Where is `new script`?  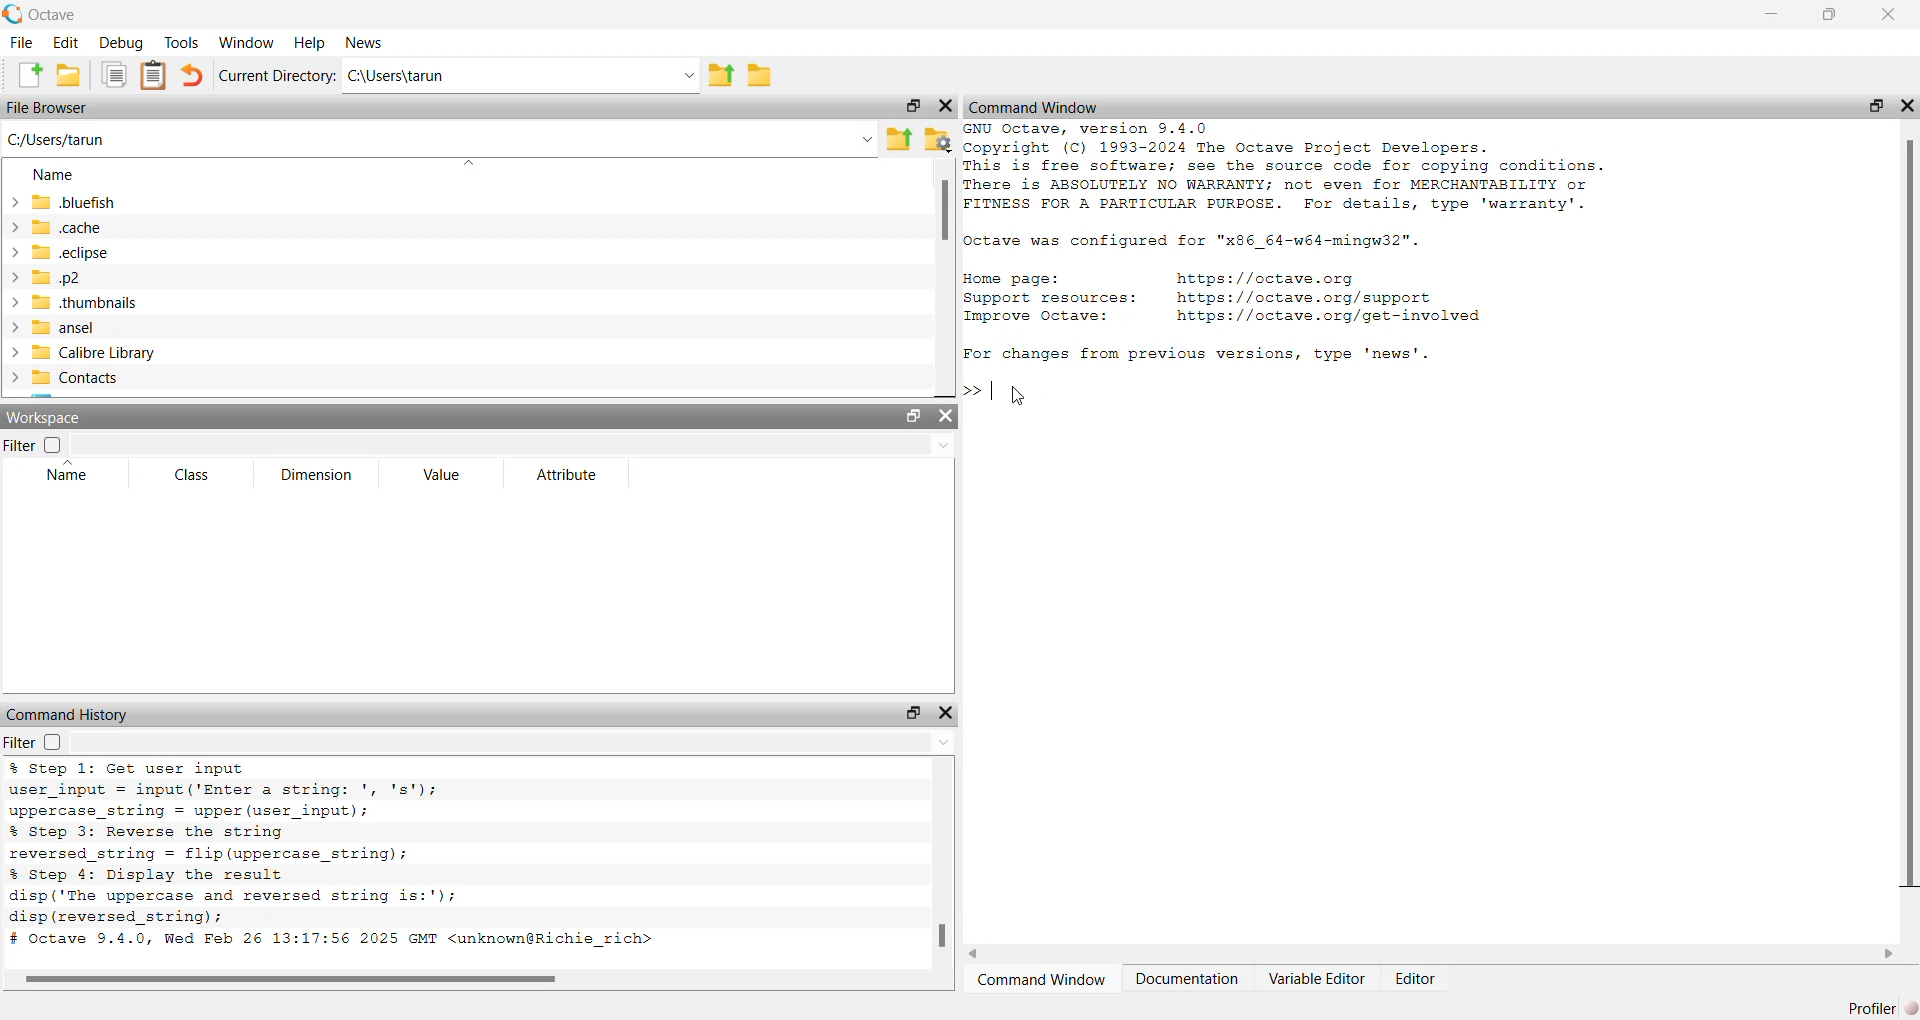
new script is located at coordinates (25, 76).